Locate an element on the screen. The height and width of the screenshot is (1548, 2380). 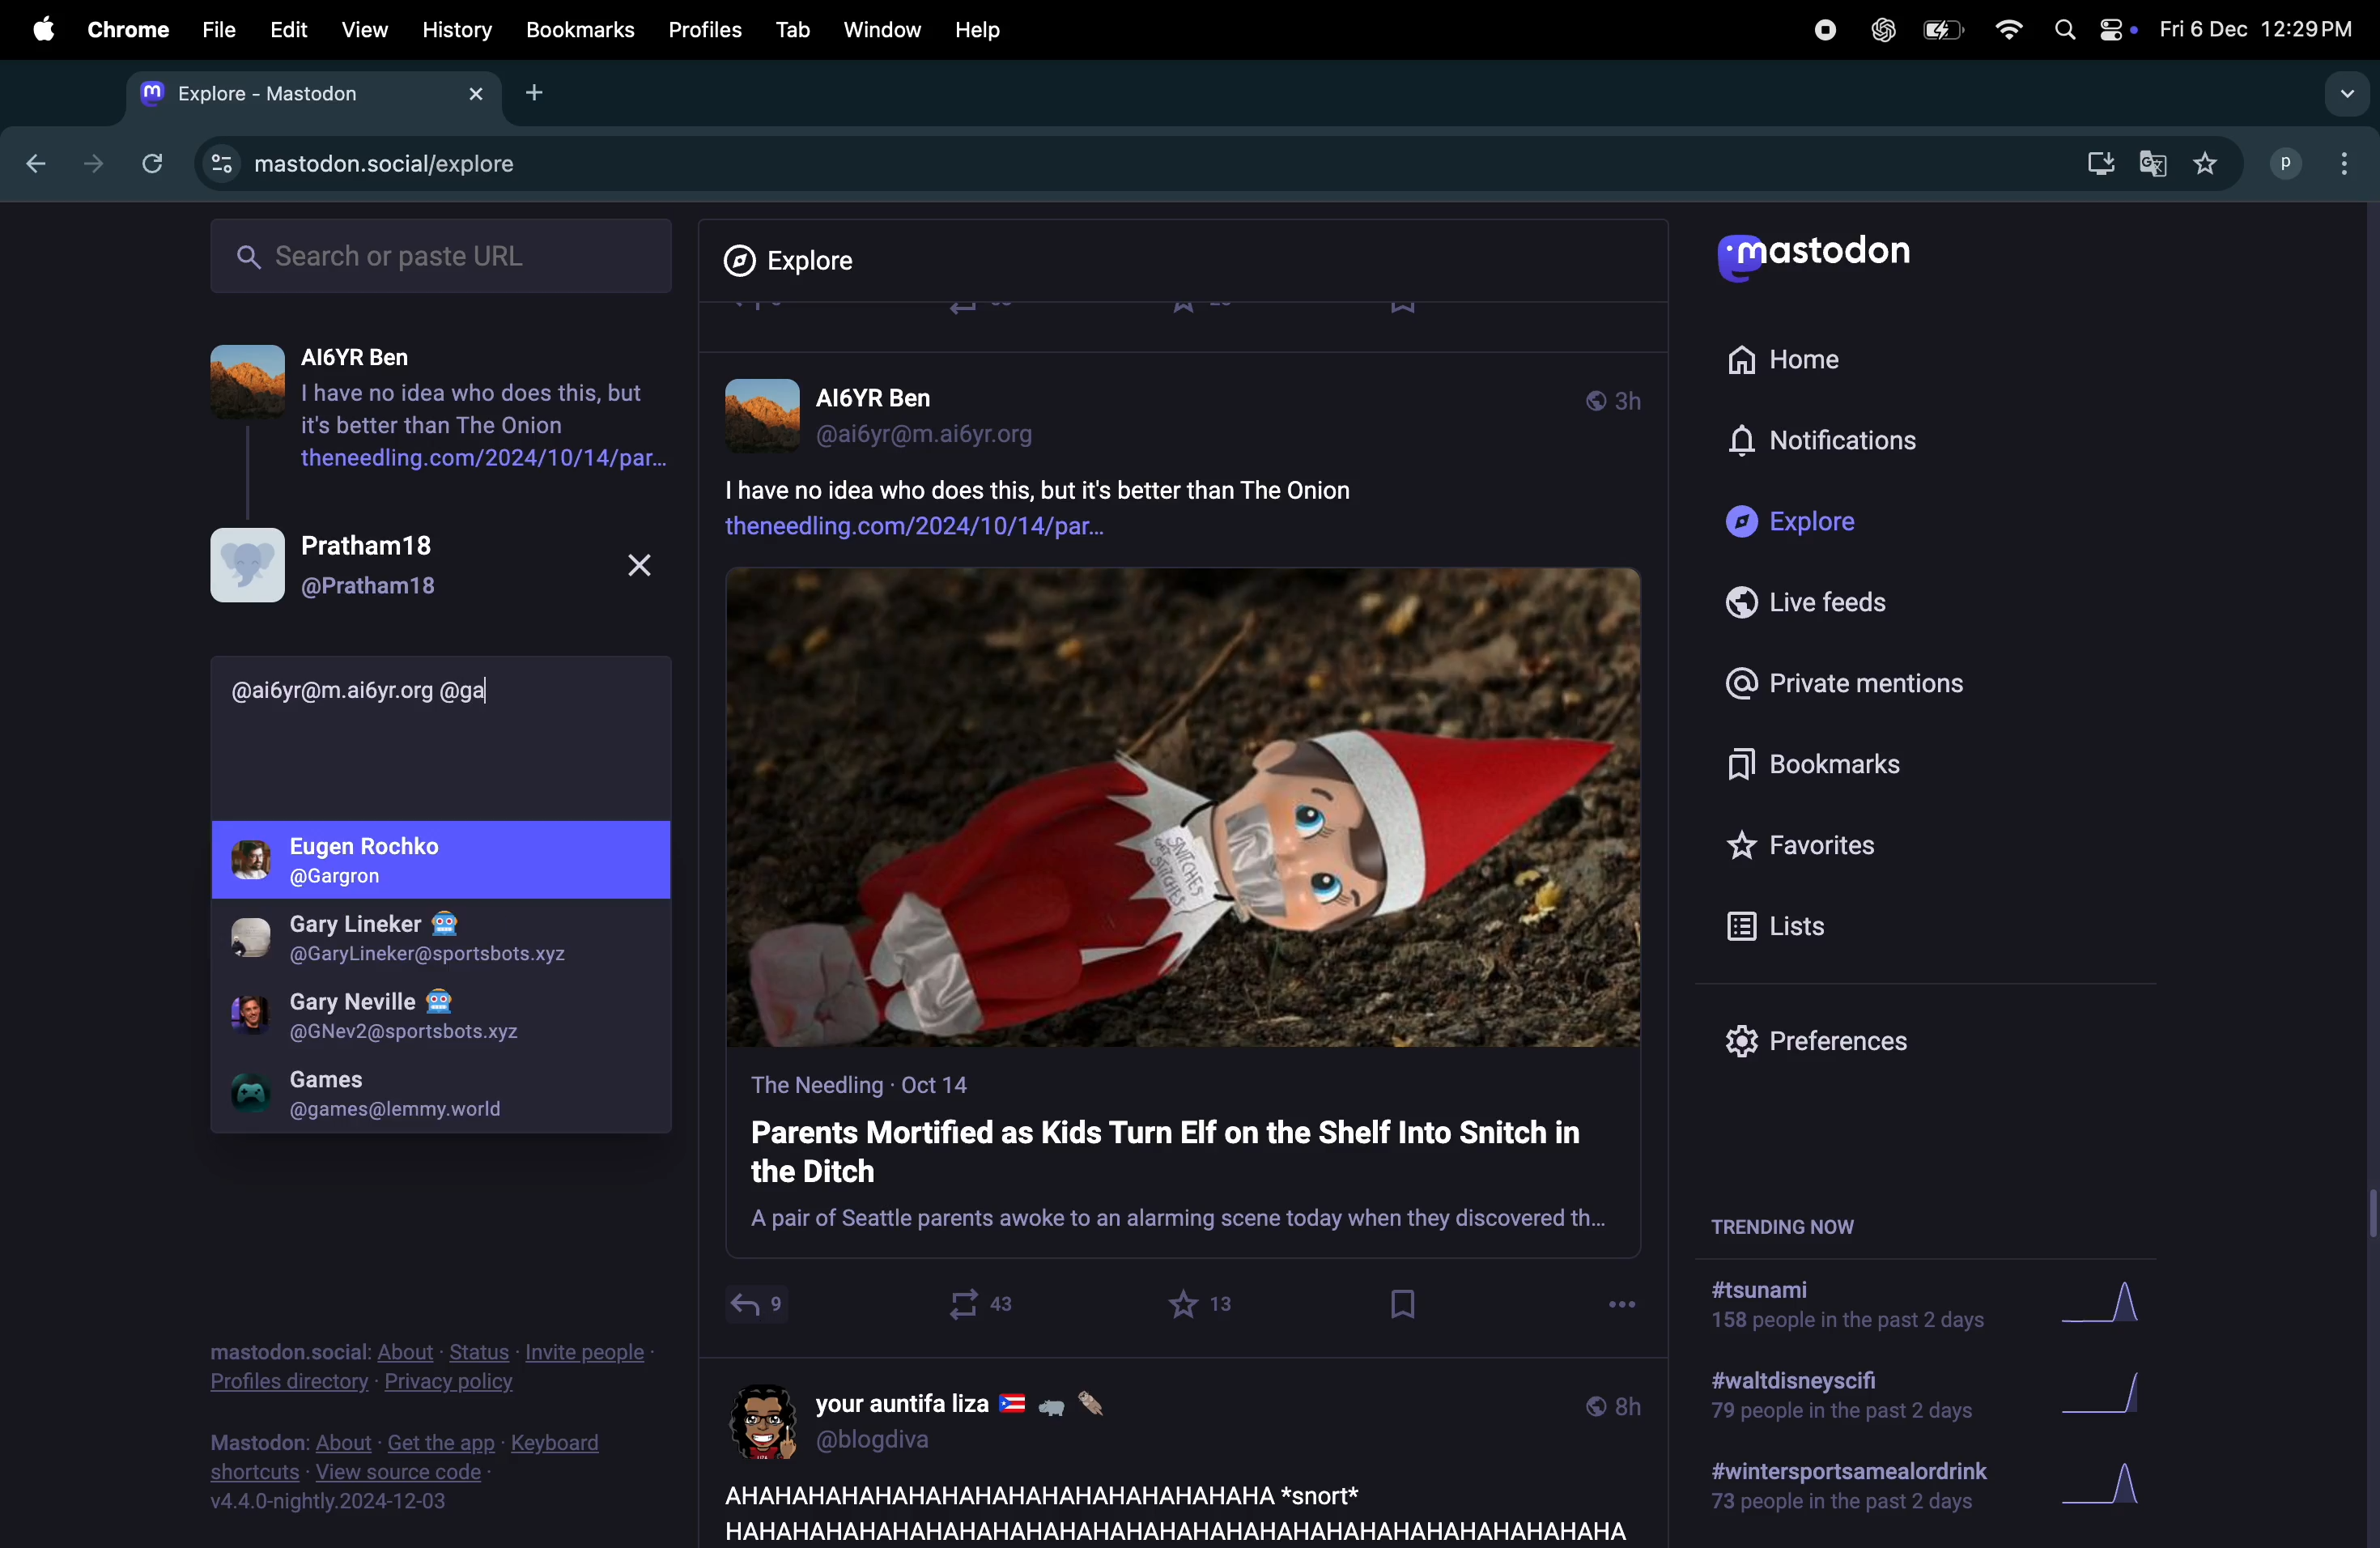
profiles is located at coordinates (698, 29).